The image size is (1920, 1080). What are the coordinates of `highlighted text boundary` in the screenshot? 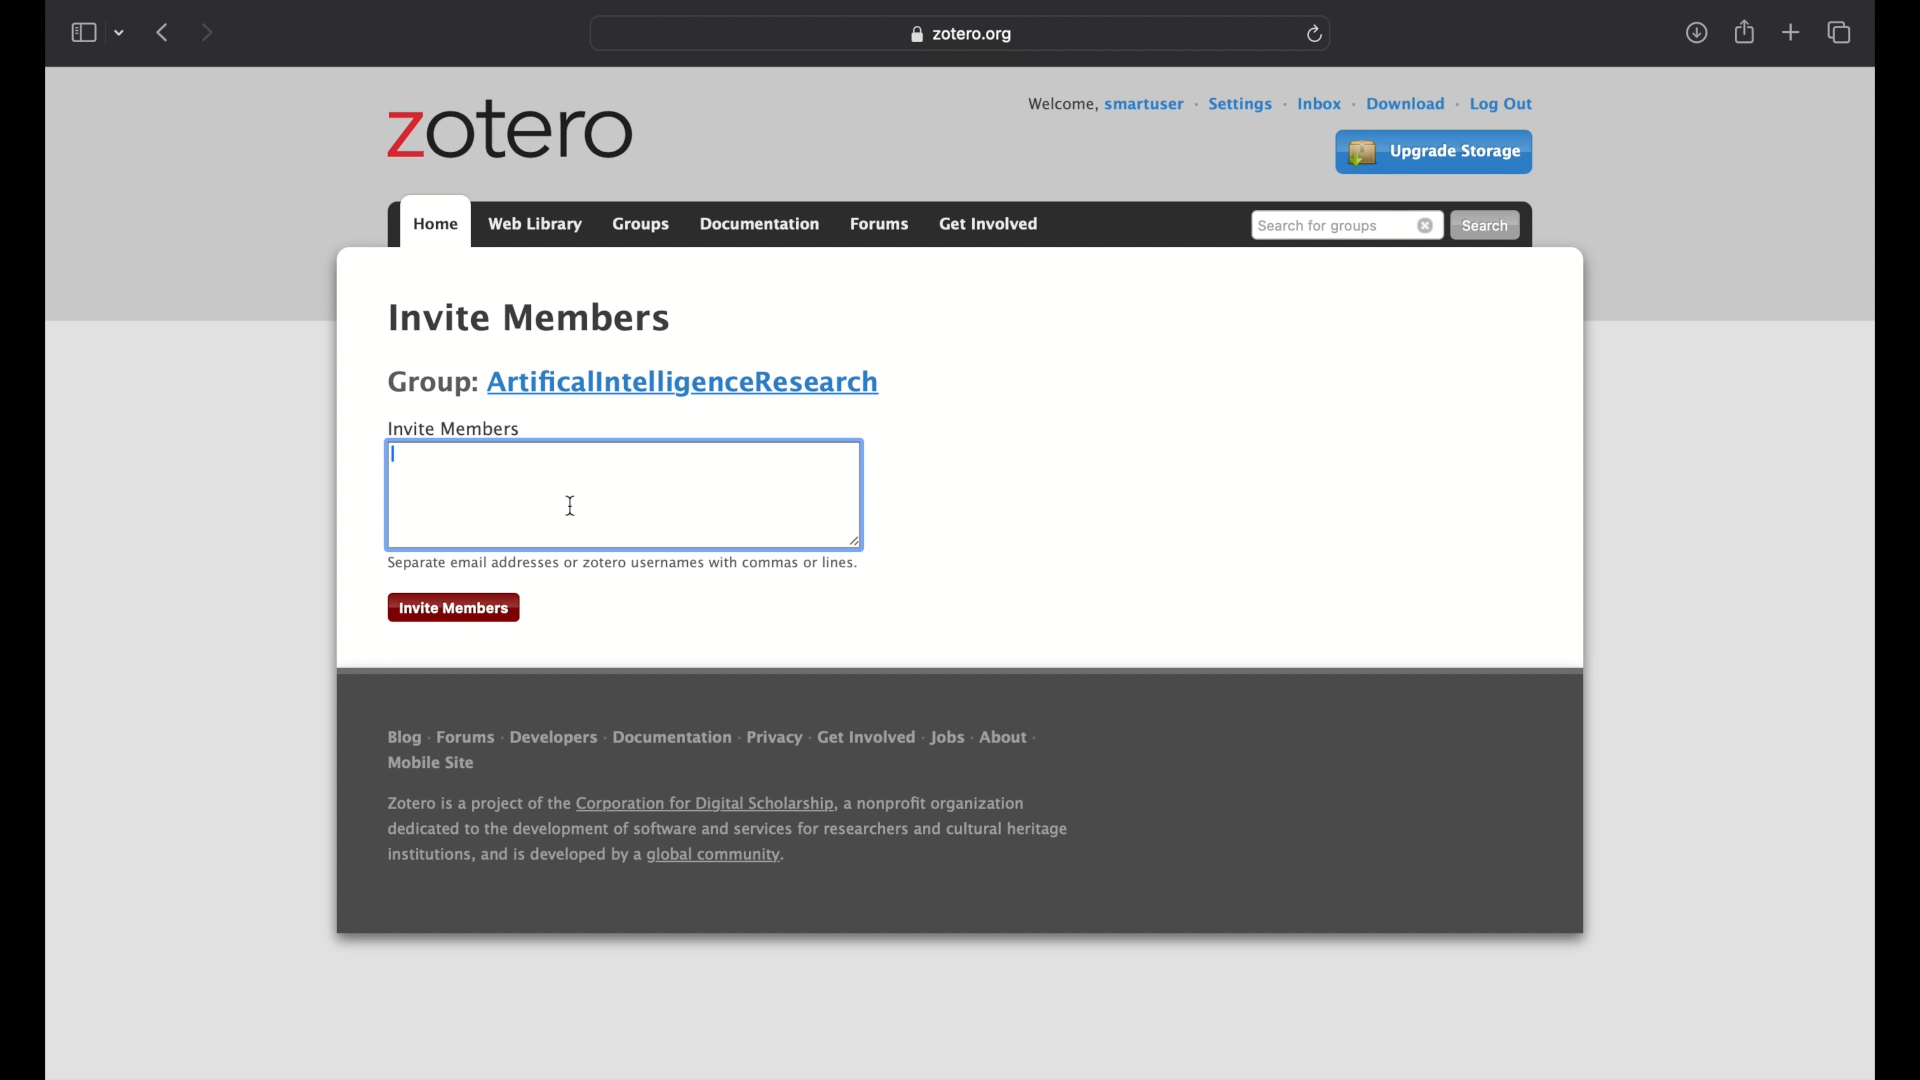 It's located at (863, 492).